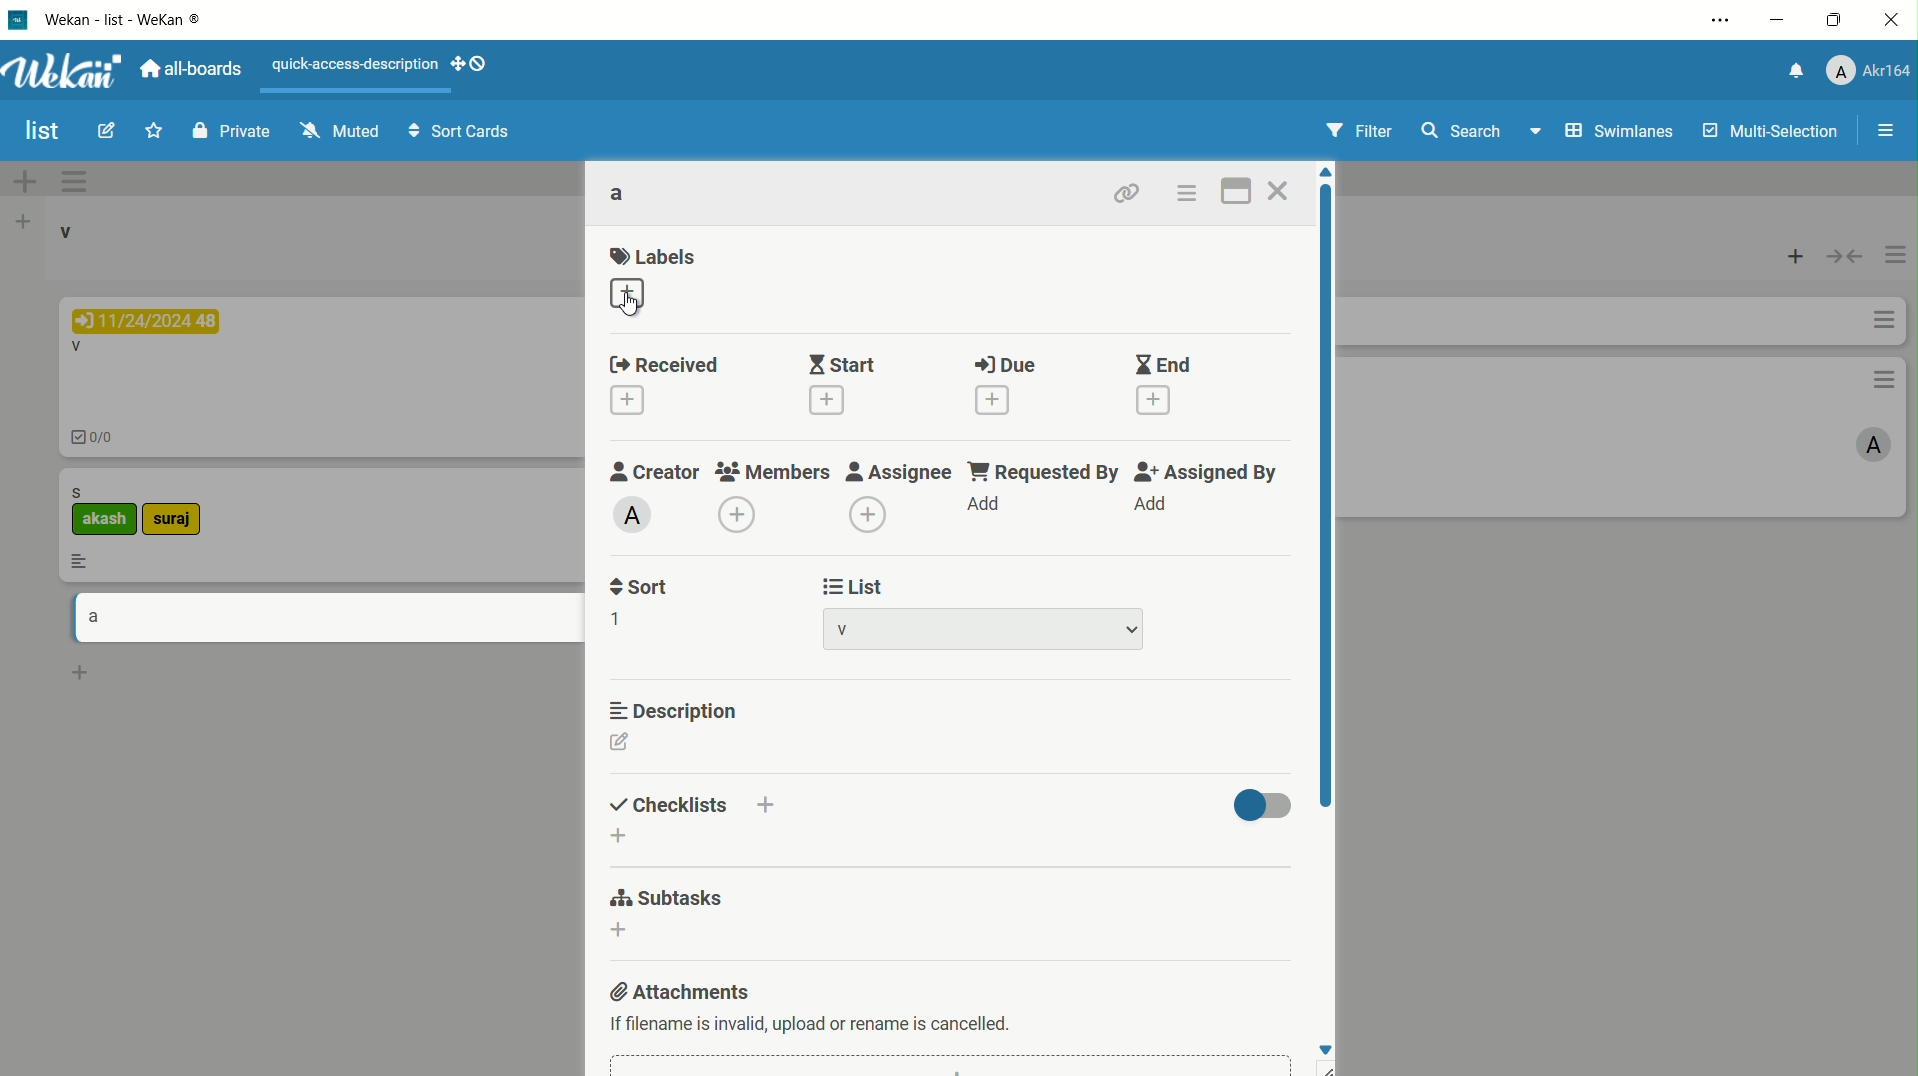 This screenshot has width=1918, height=1076. What do you see at coordinates (20, 182) in the screenshot?
I see `add` at bounding box center [20, 182].